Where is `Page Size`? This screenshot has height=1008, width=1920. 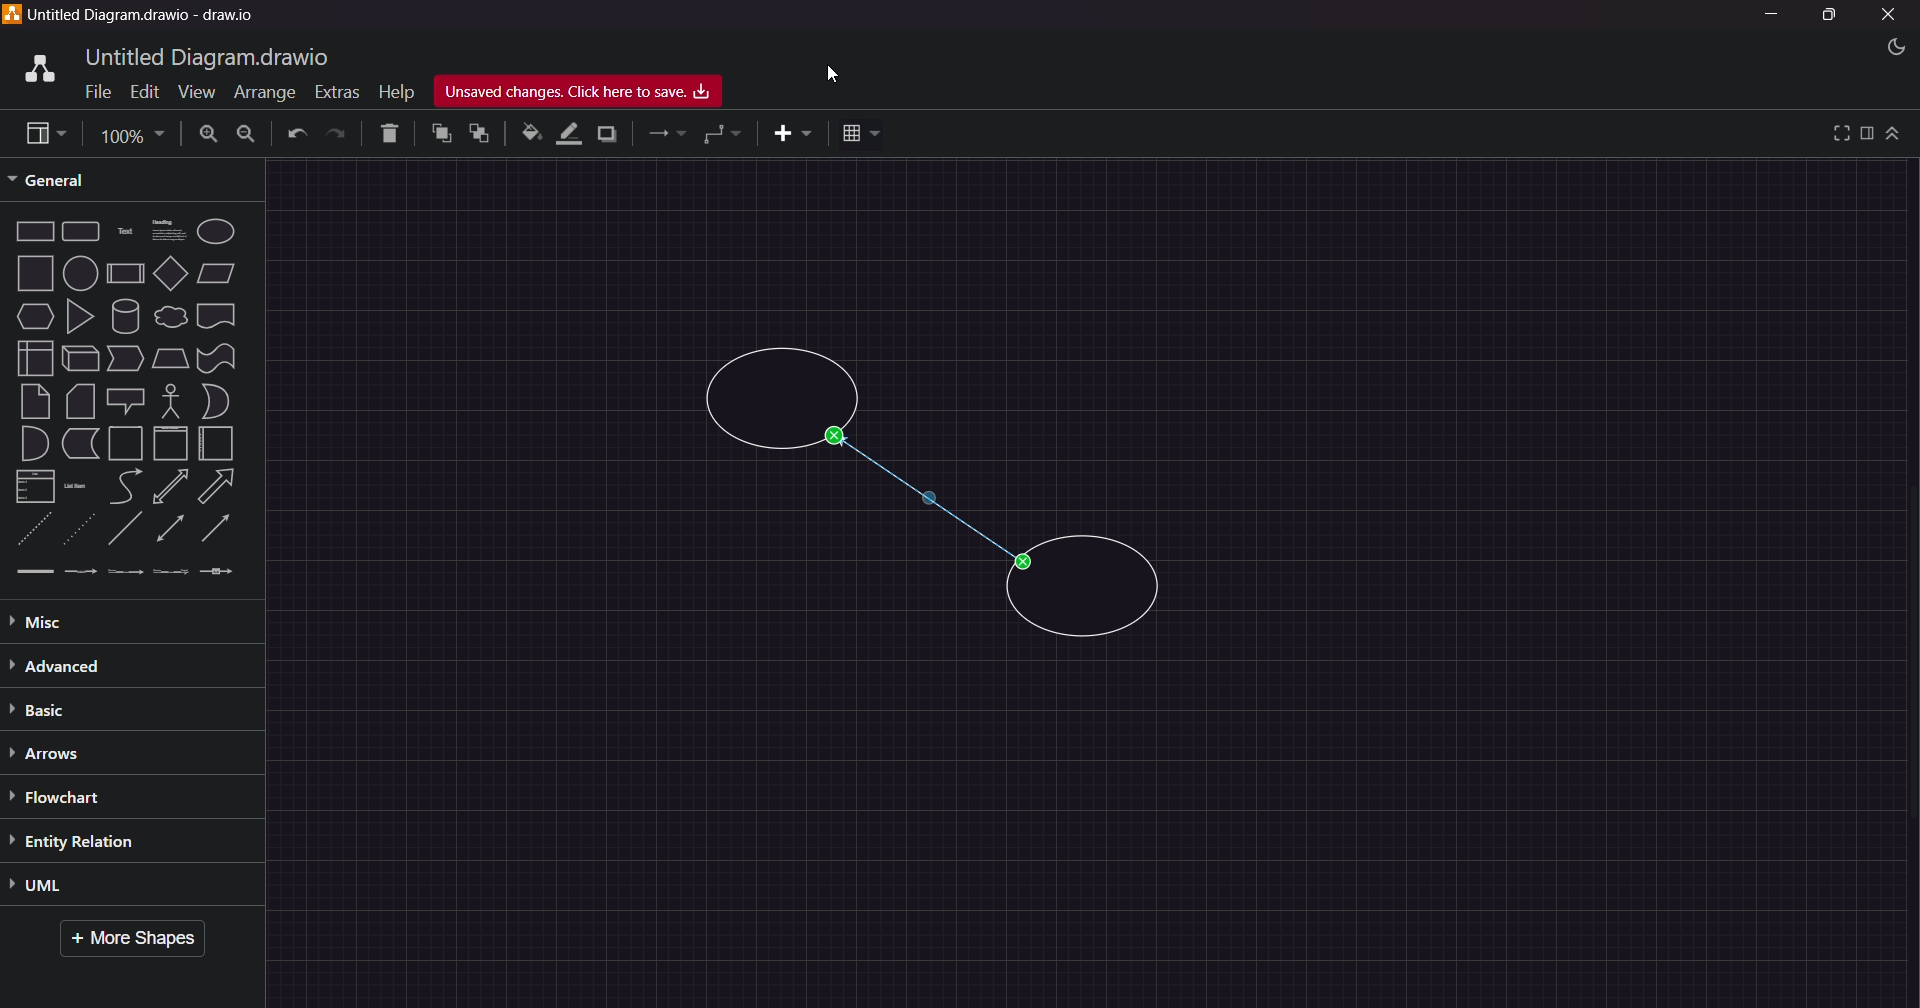
Page Size is located at coordinates (129, 133).